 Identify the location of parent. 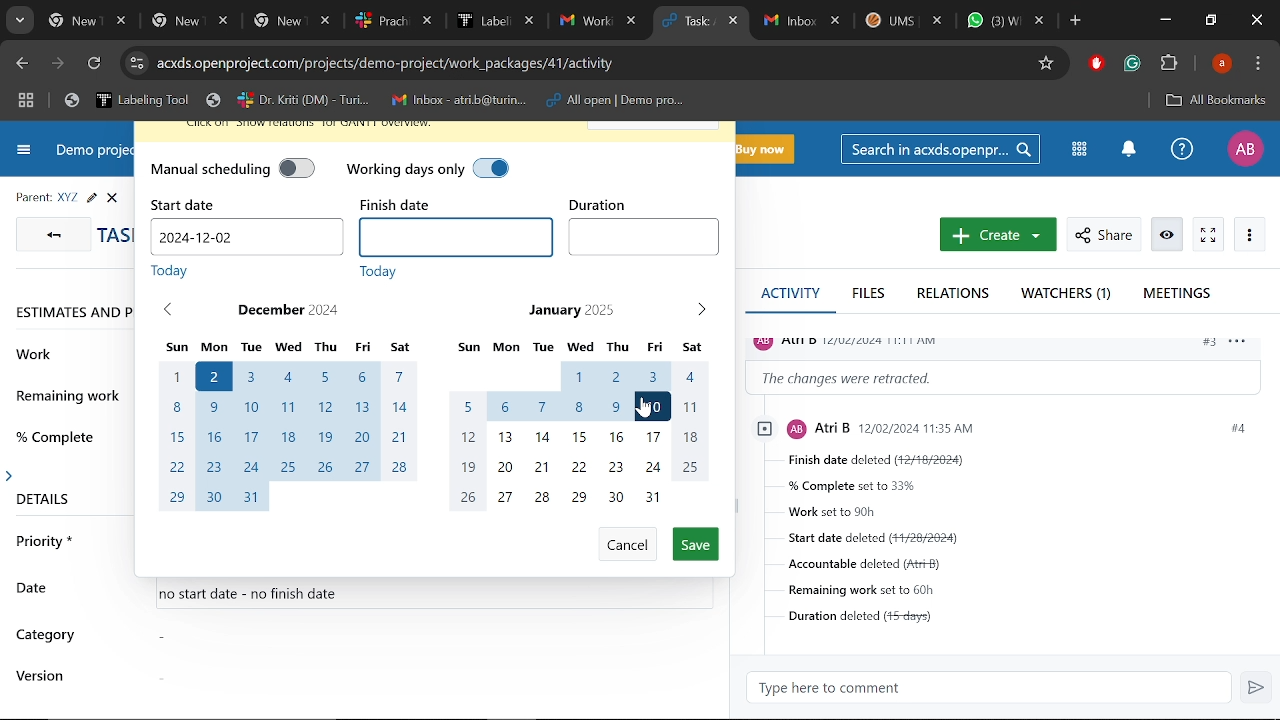
(33, 198).